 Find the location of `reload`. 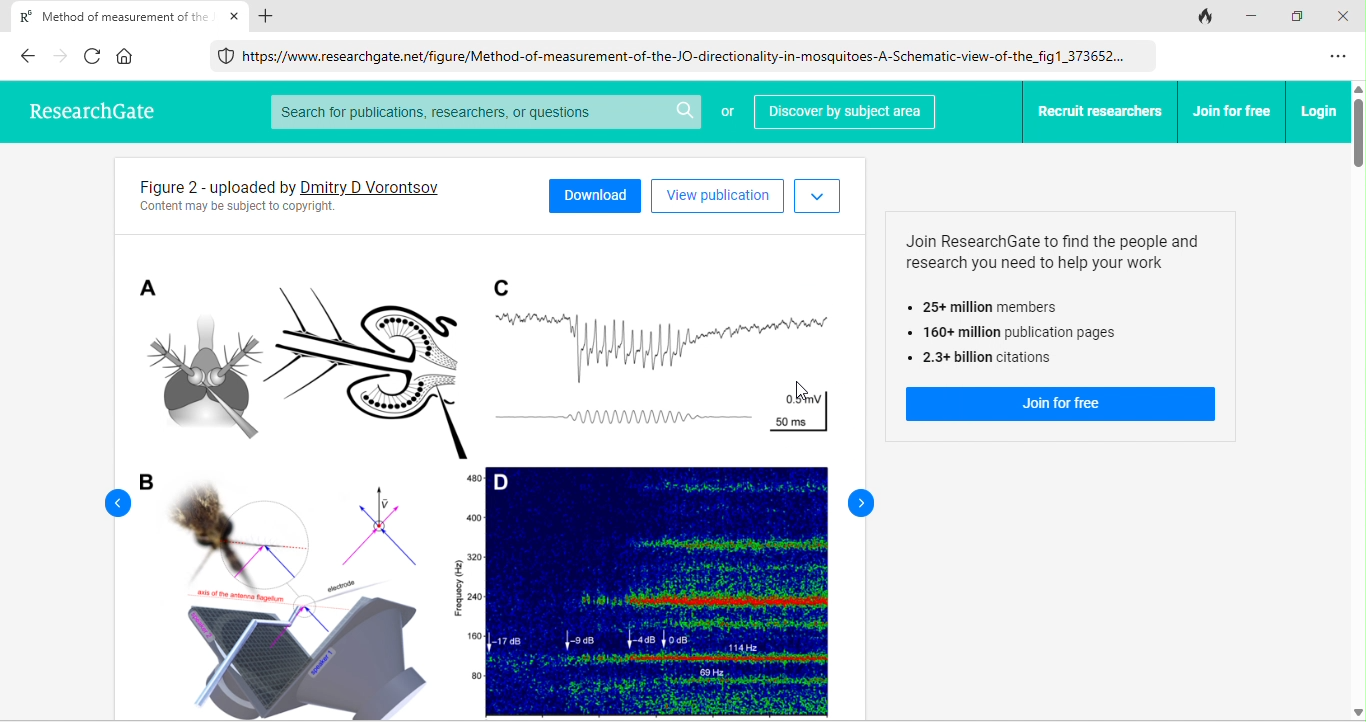

reload is located at coordinates (95, 55).